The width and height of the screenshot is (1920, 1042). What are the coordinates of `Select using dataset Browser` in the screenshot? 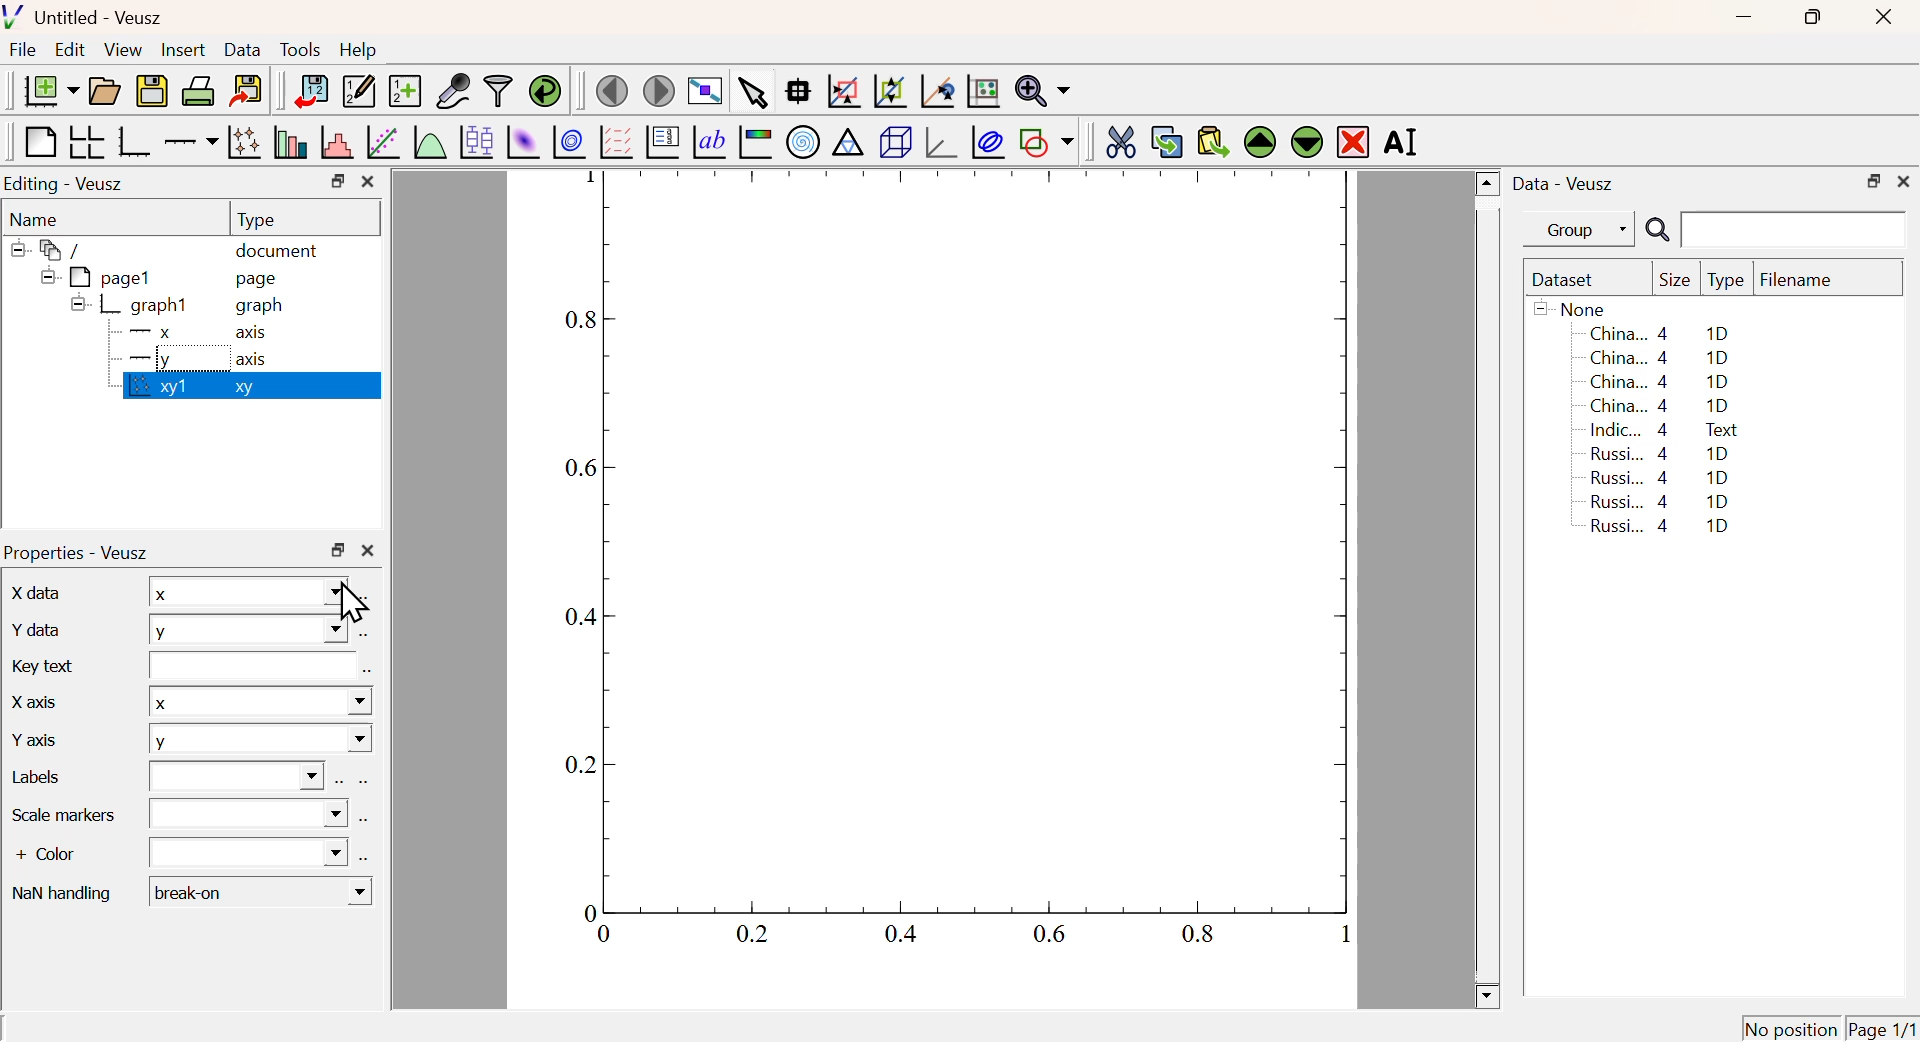 It's located at (338, 782).